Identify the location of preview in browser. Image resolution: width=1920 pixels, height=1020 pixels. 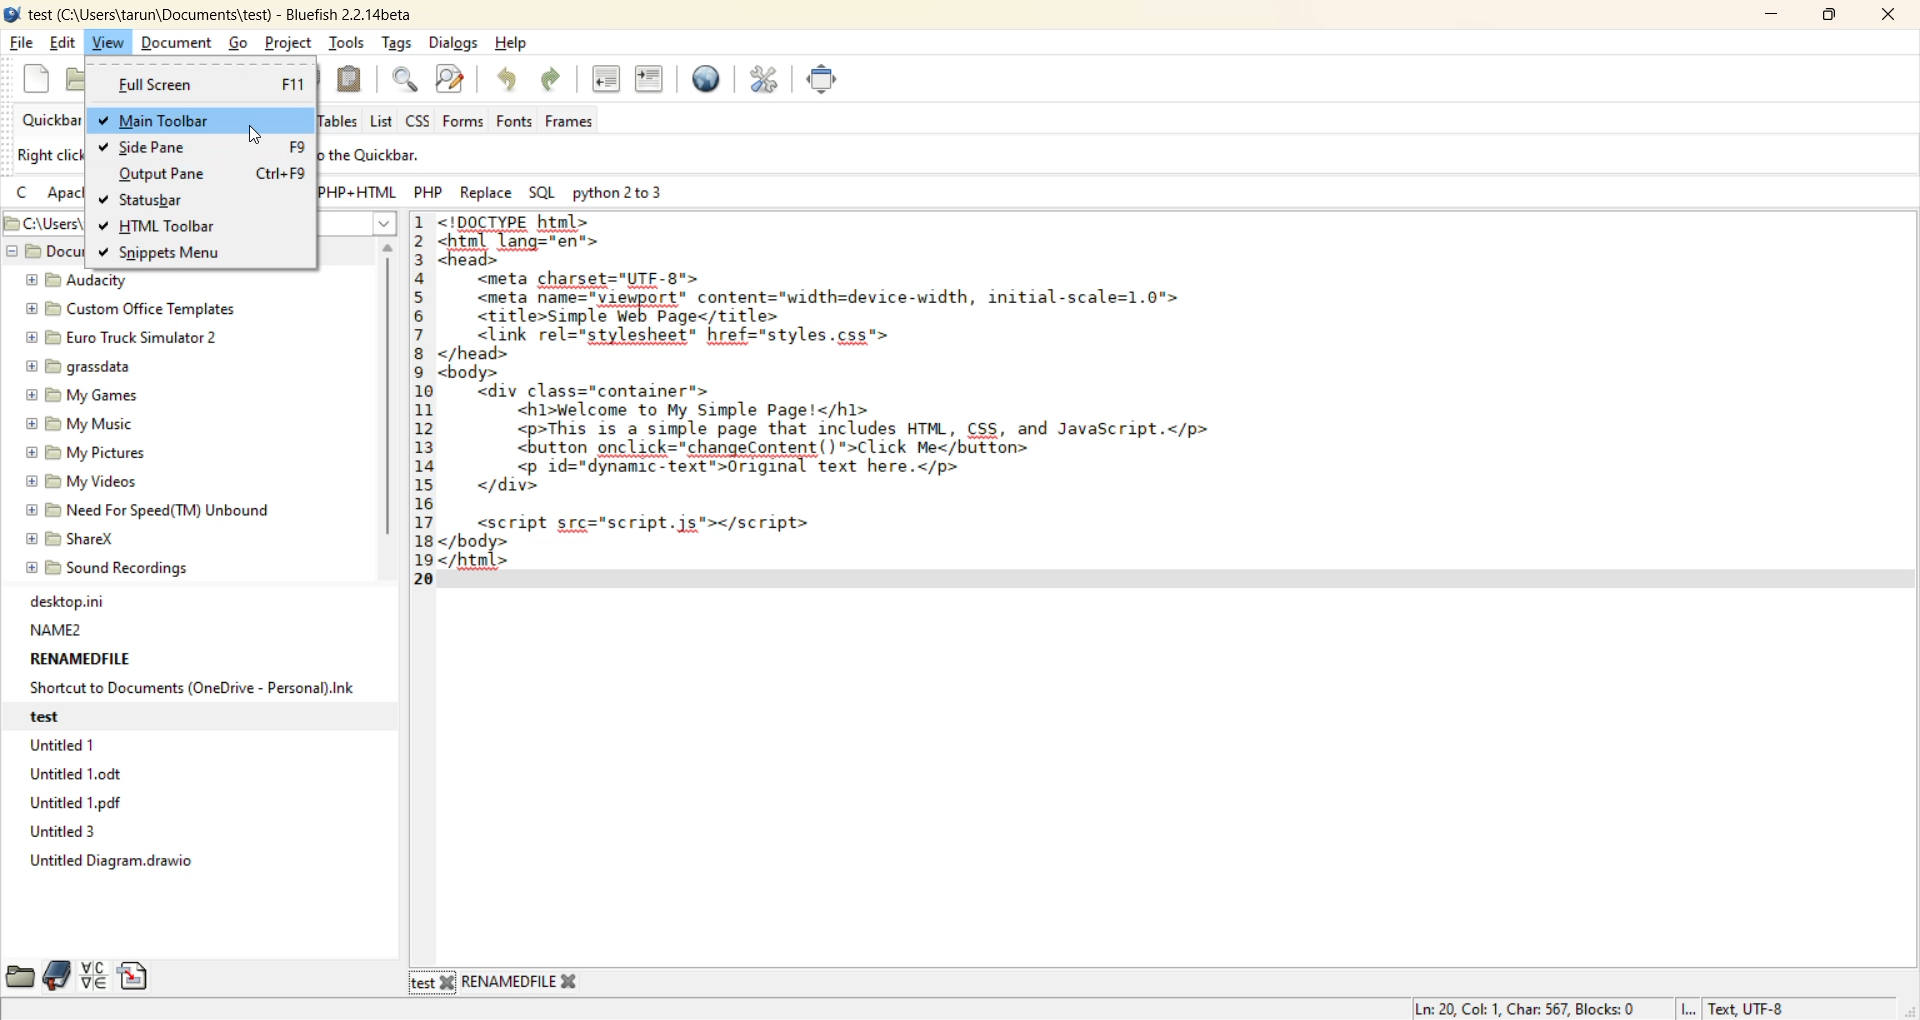
(709, 81).